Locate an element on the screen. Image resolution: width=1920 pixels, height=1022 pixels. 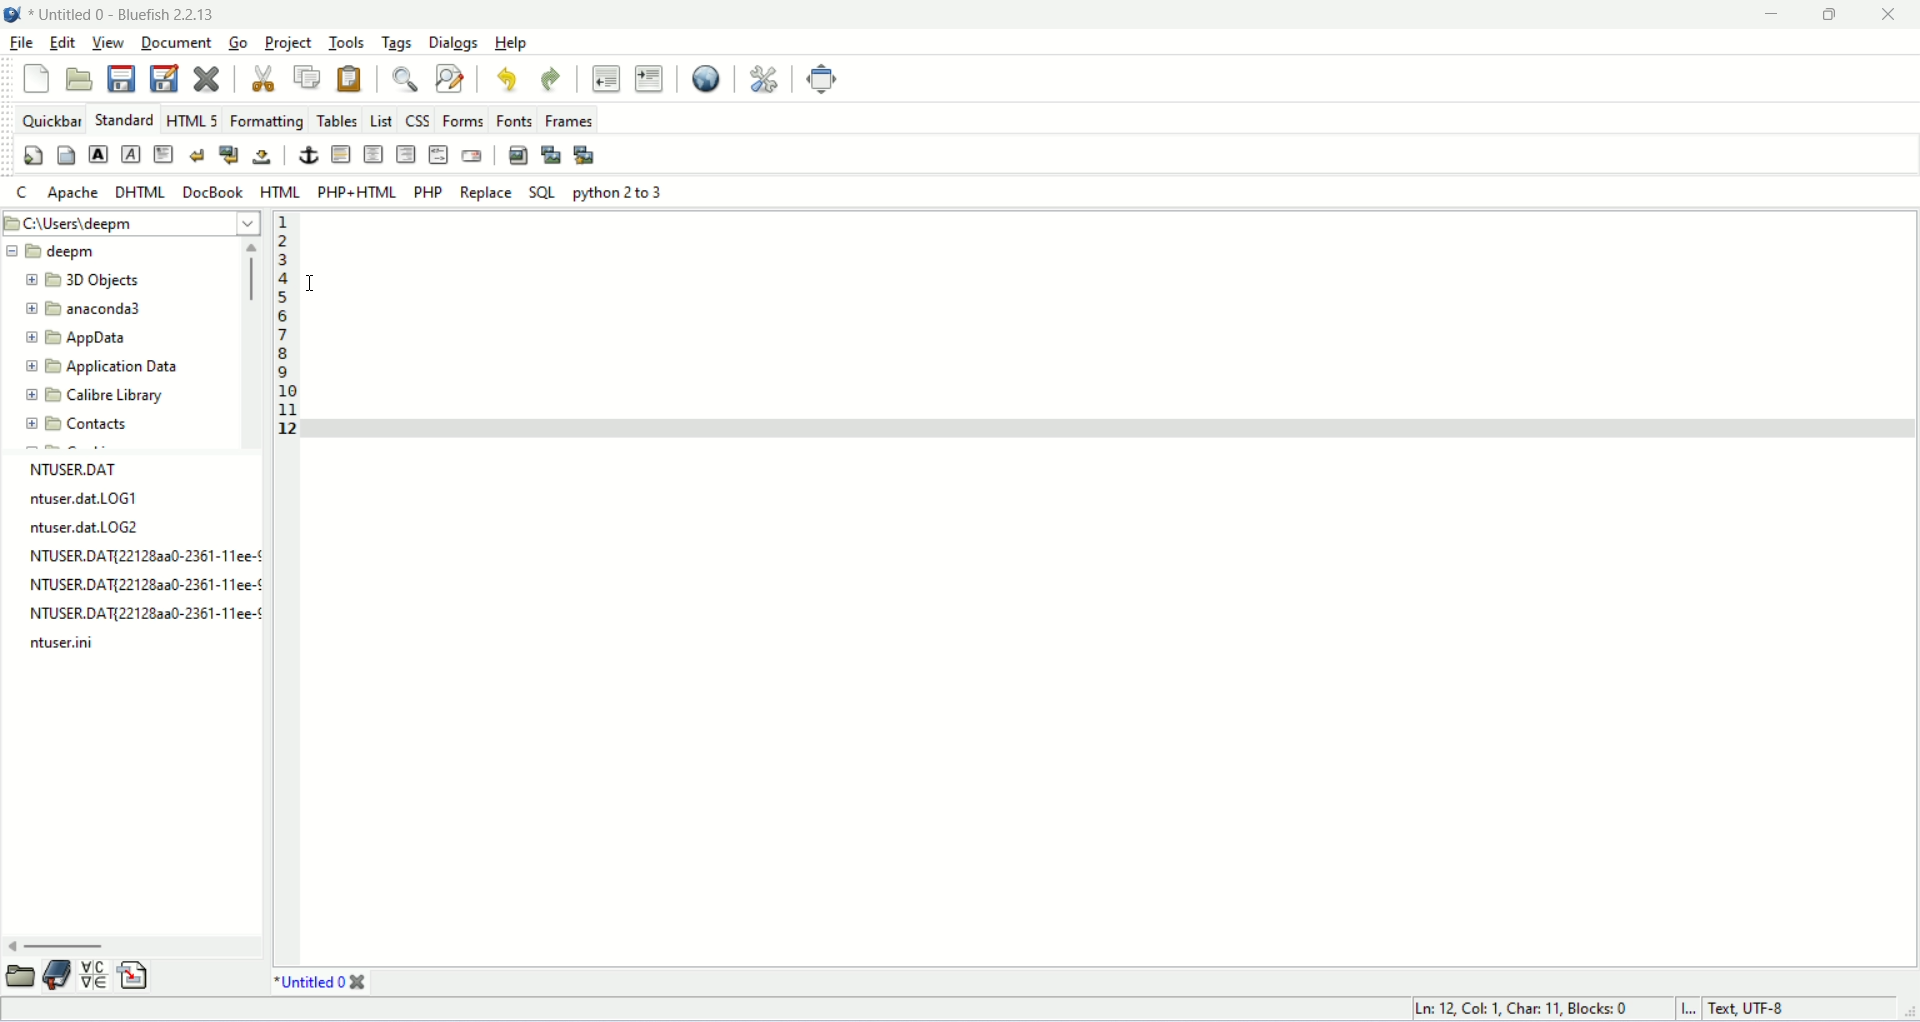
save as is located at coordinates (165, 79).